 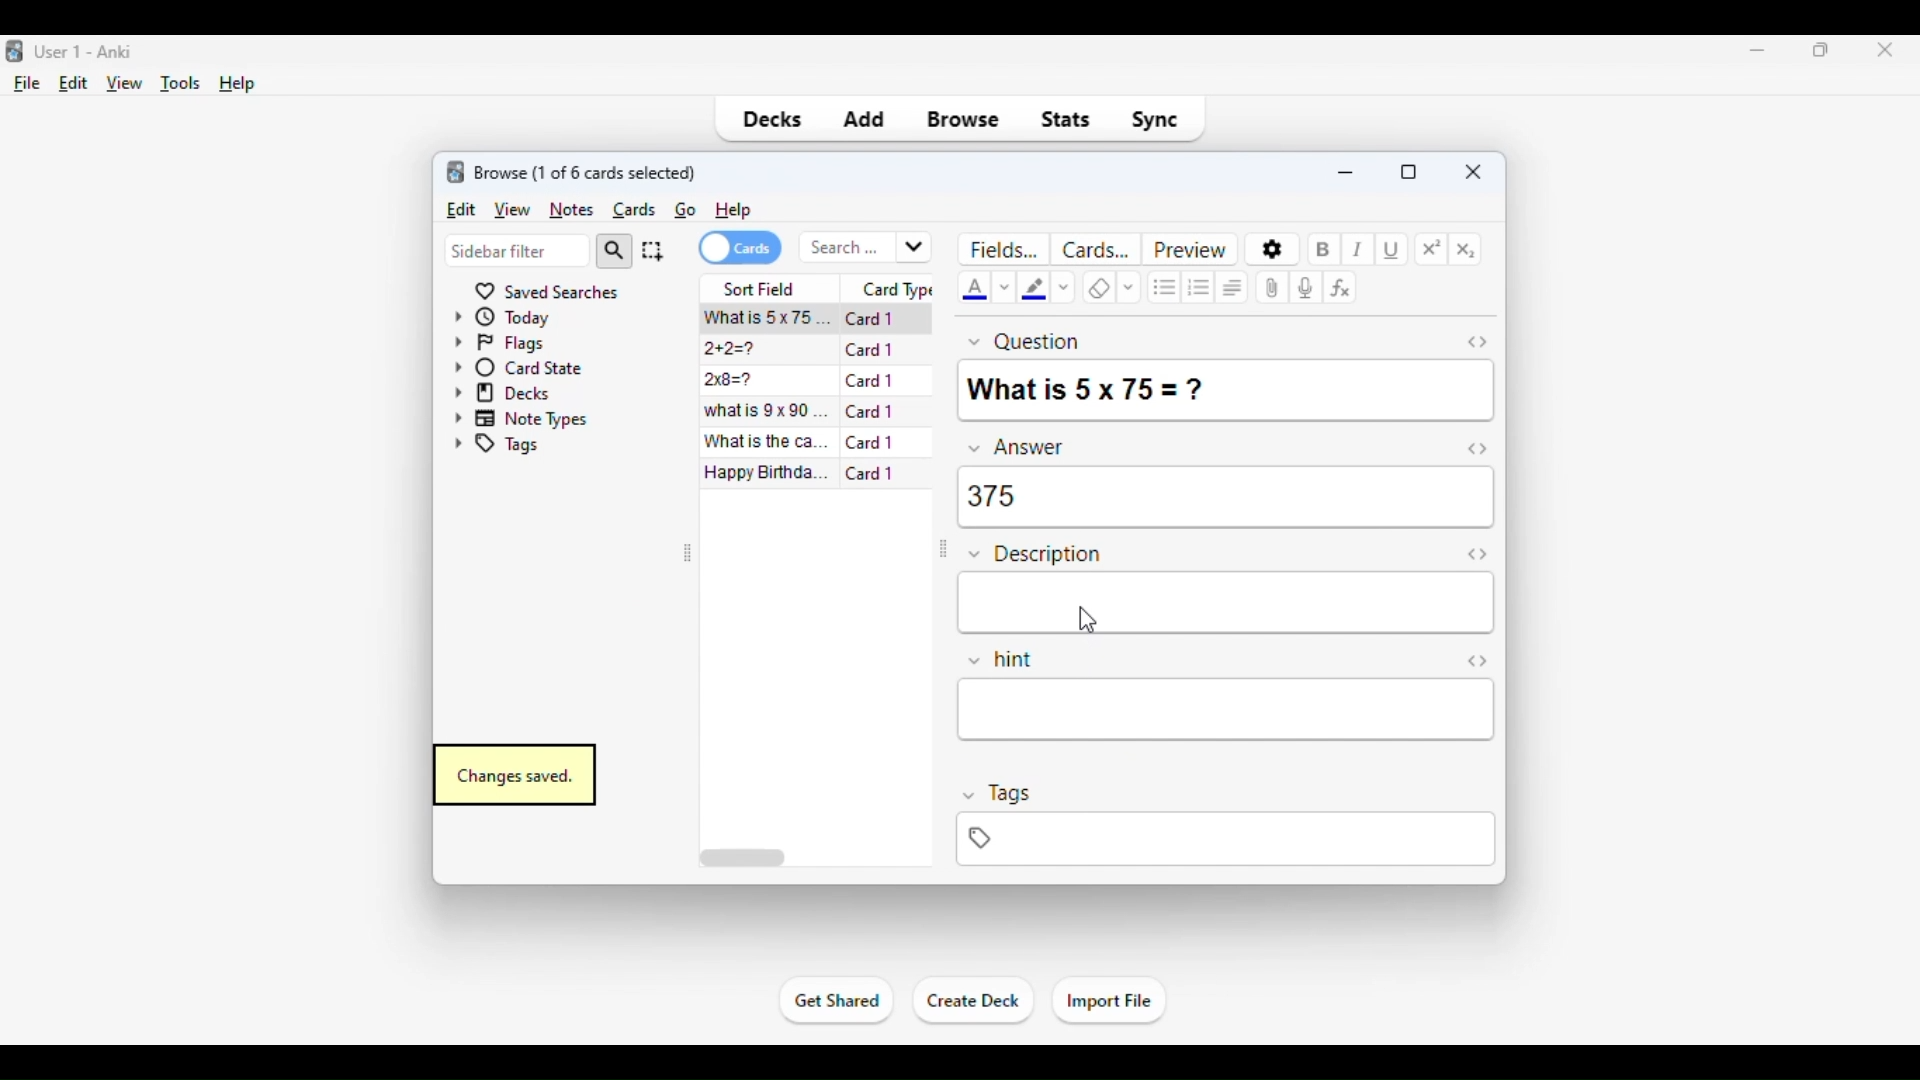 I want to click on change color, so click(x=1006, y=287).